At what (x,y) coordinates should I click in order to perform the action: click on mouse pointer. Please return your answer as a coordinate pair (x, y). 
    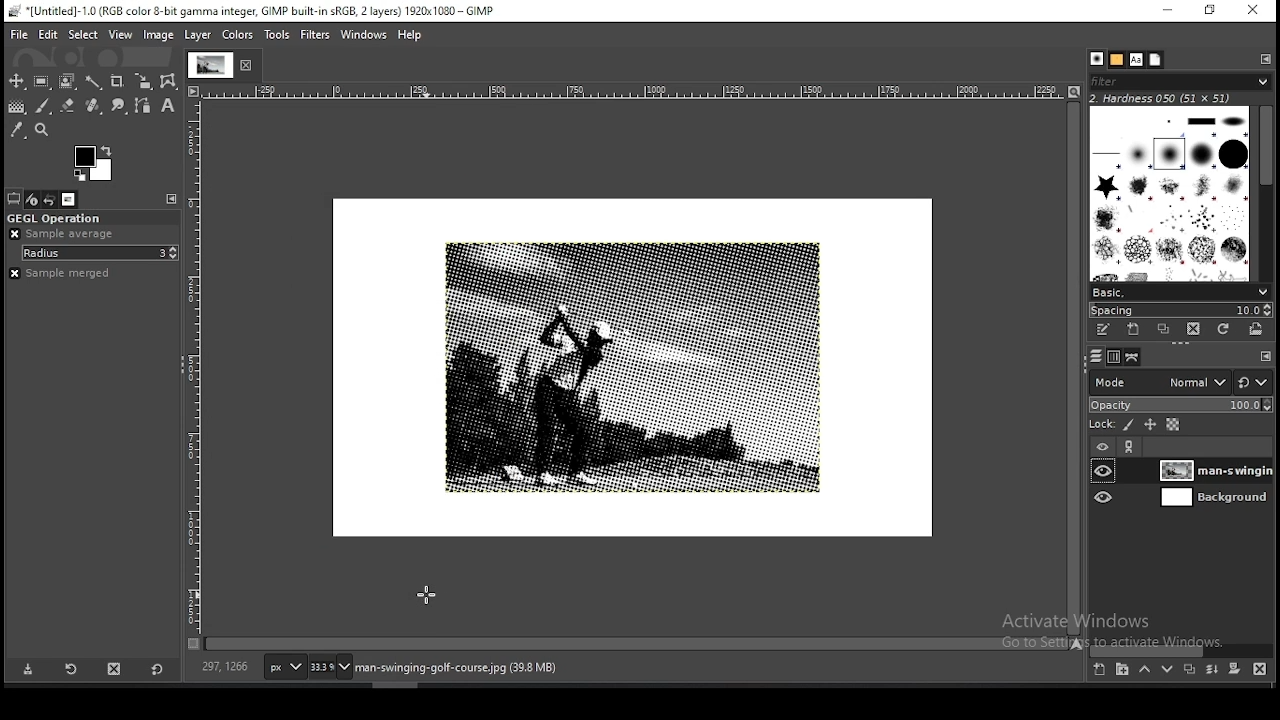
    Looking at the image, I should click on (428, 593).